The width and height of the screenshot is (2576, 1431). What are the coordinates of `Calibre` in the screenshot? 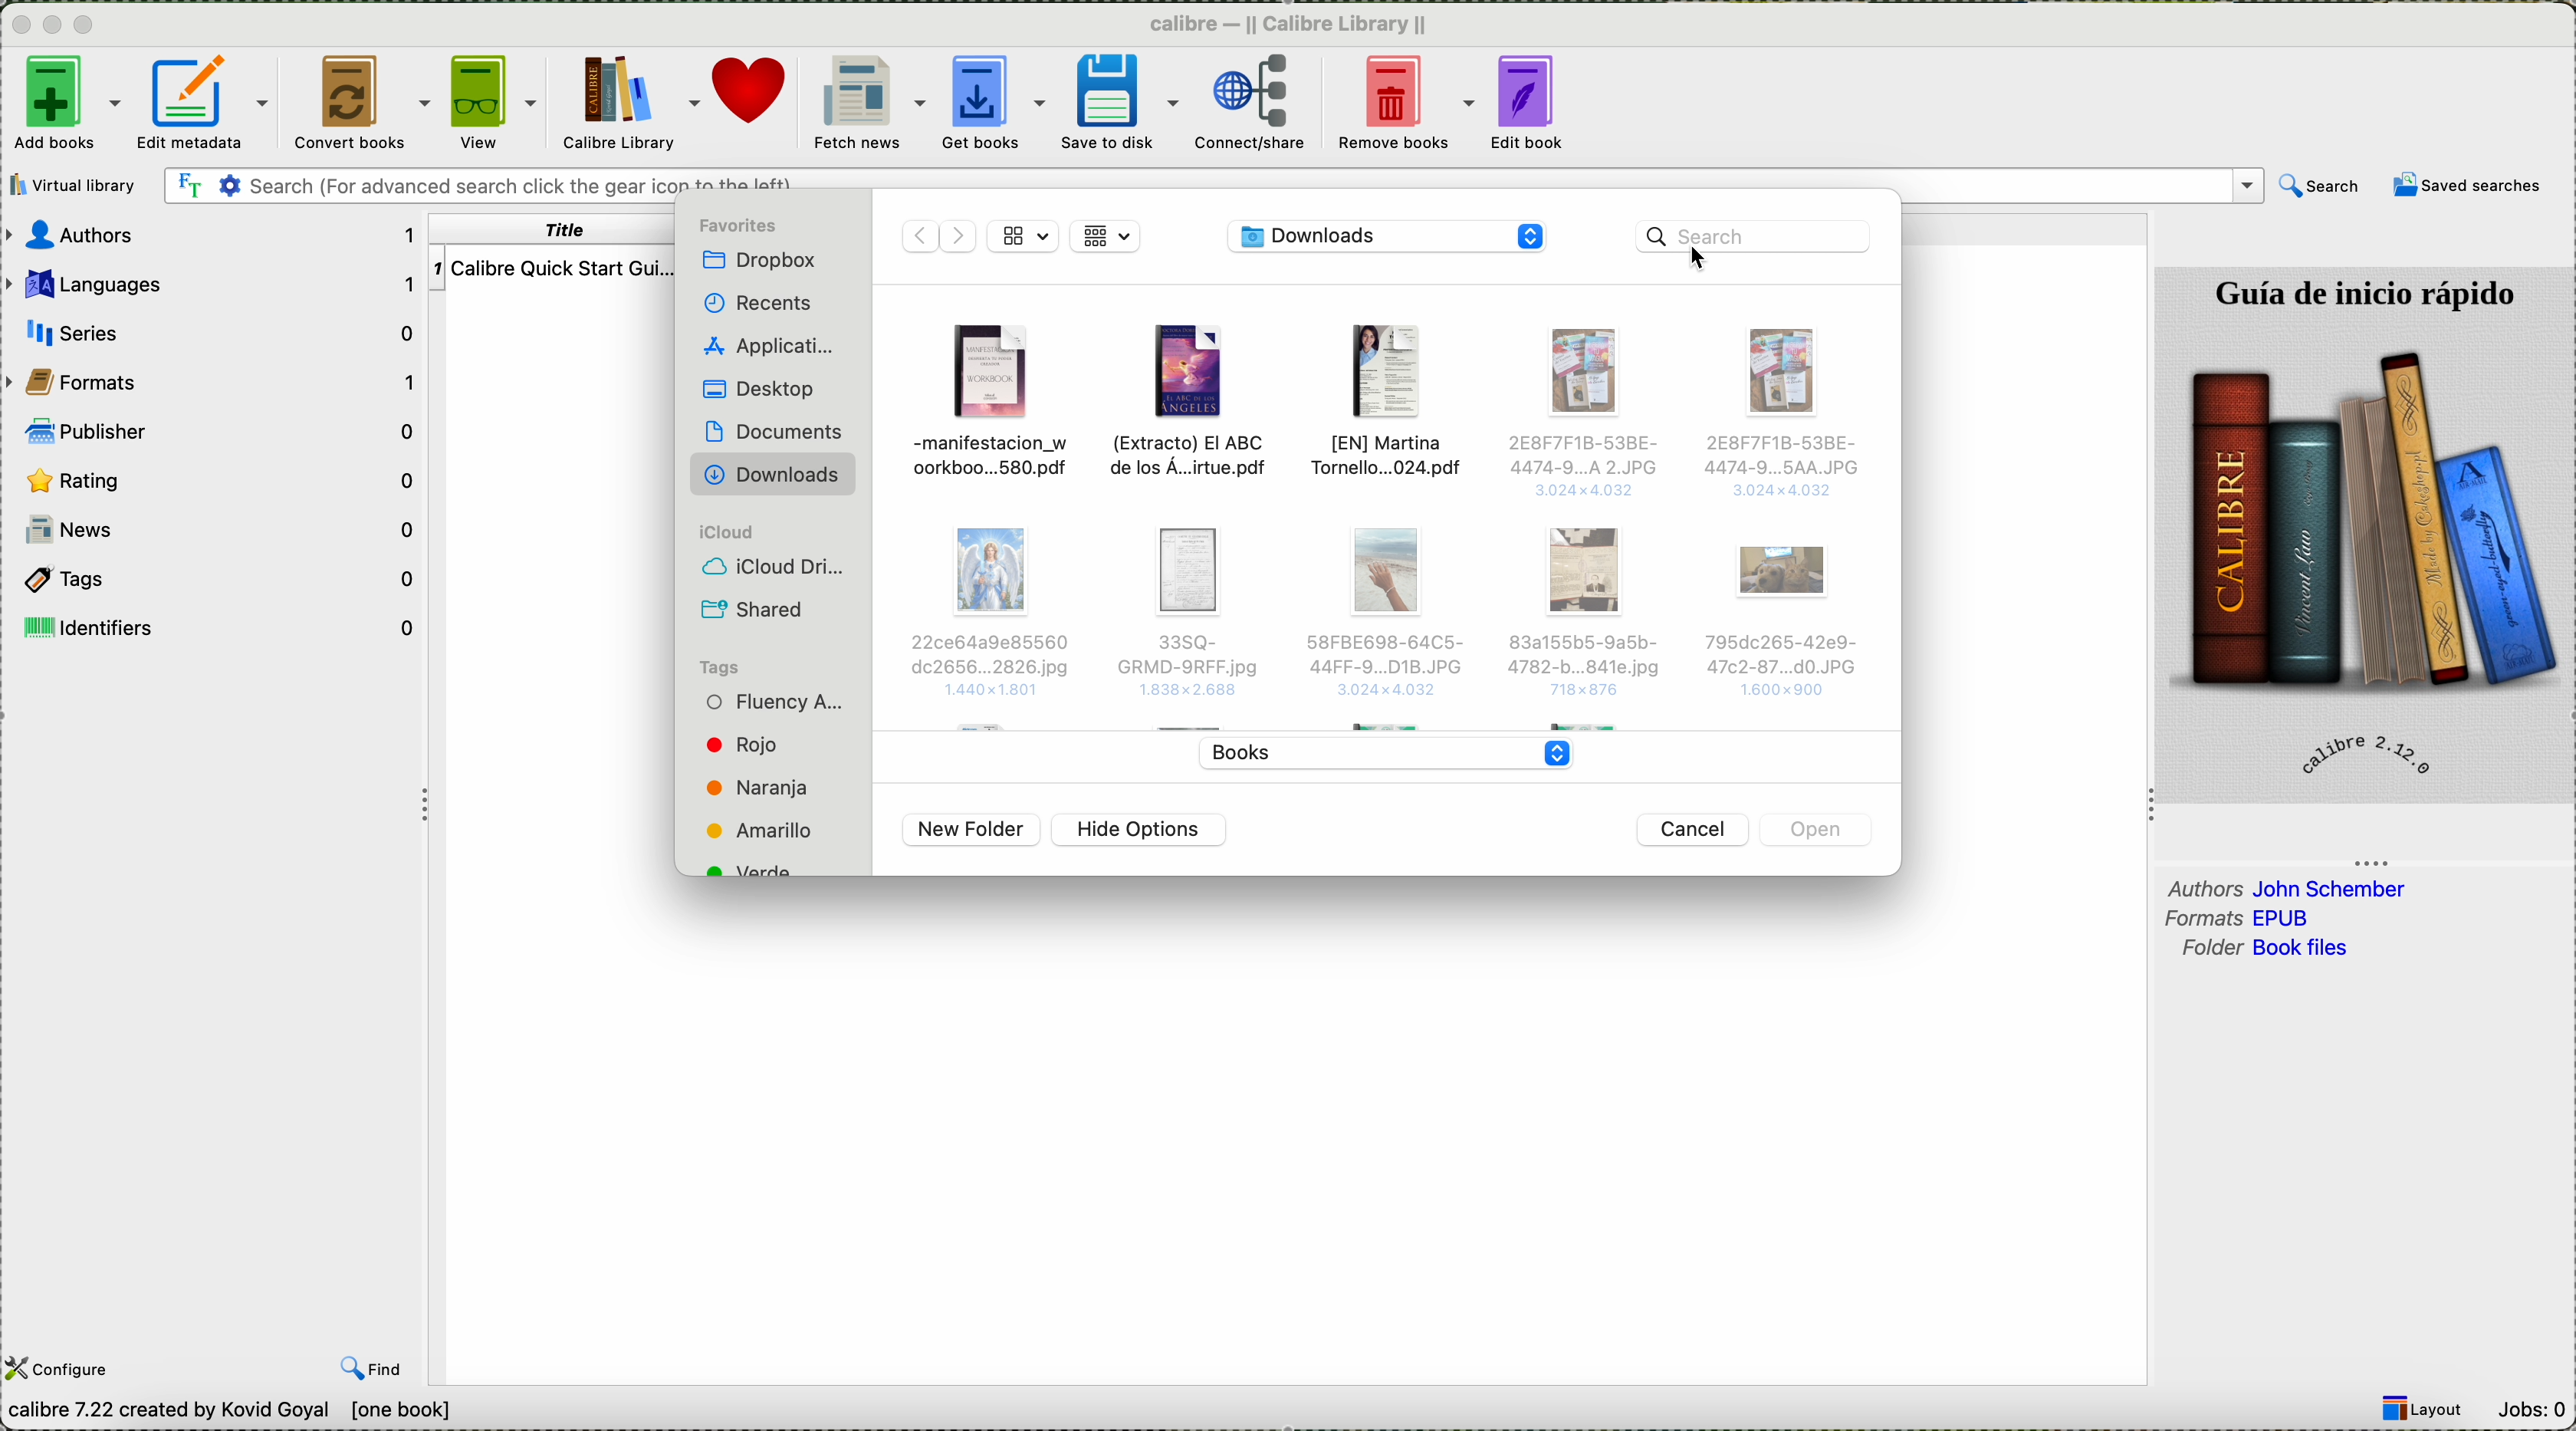 It's located at (1288, 26).